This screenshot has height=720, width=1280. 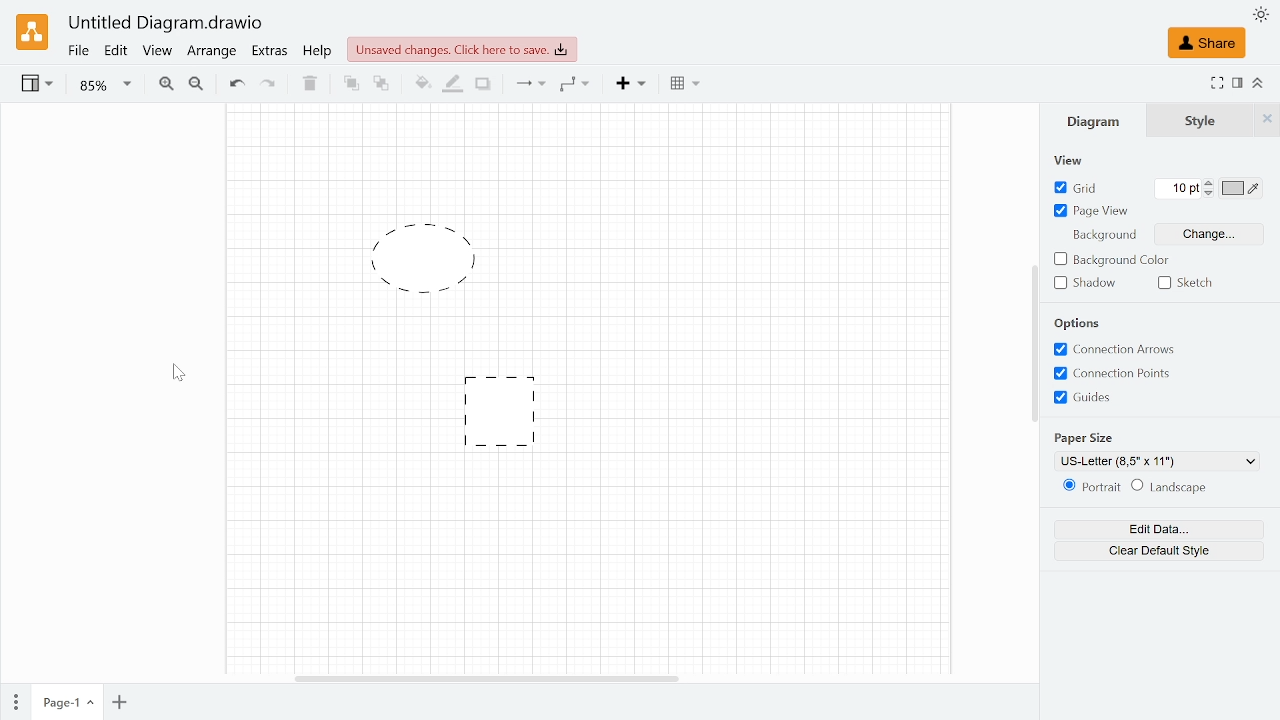 I want to click on paper size, so click(x=1088, y=439).